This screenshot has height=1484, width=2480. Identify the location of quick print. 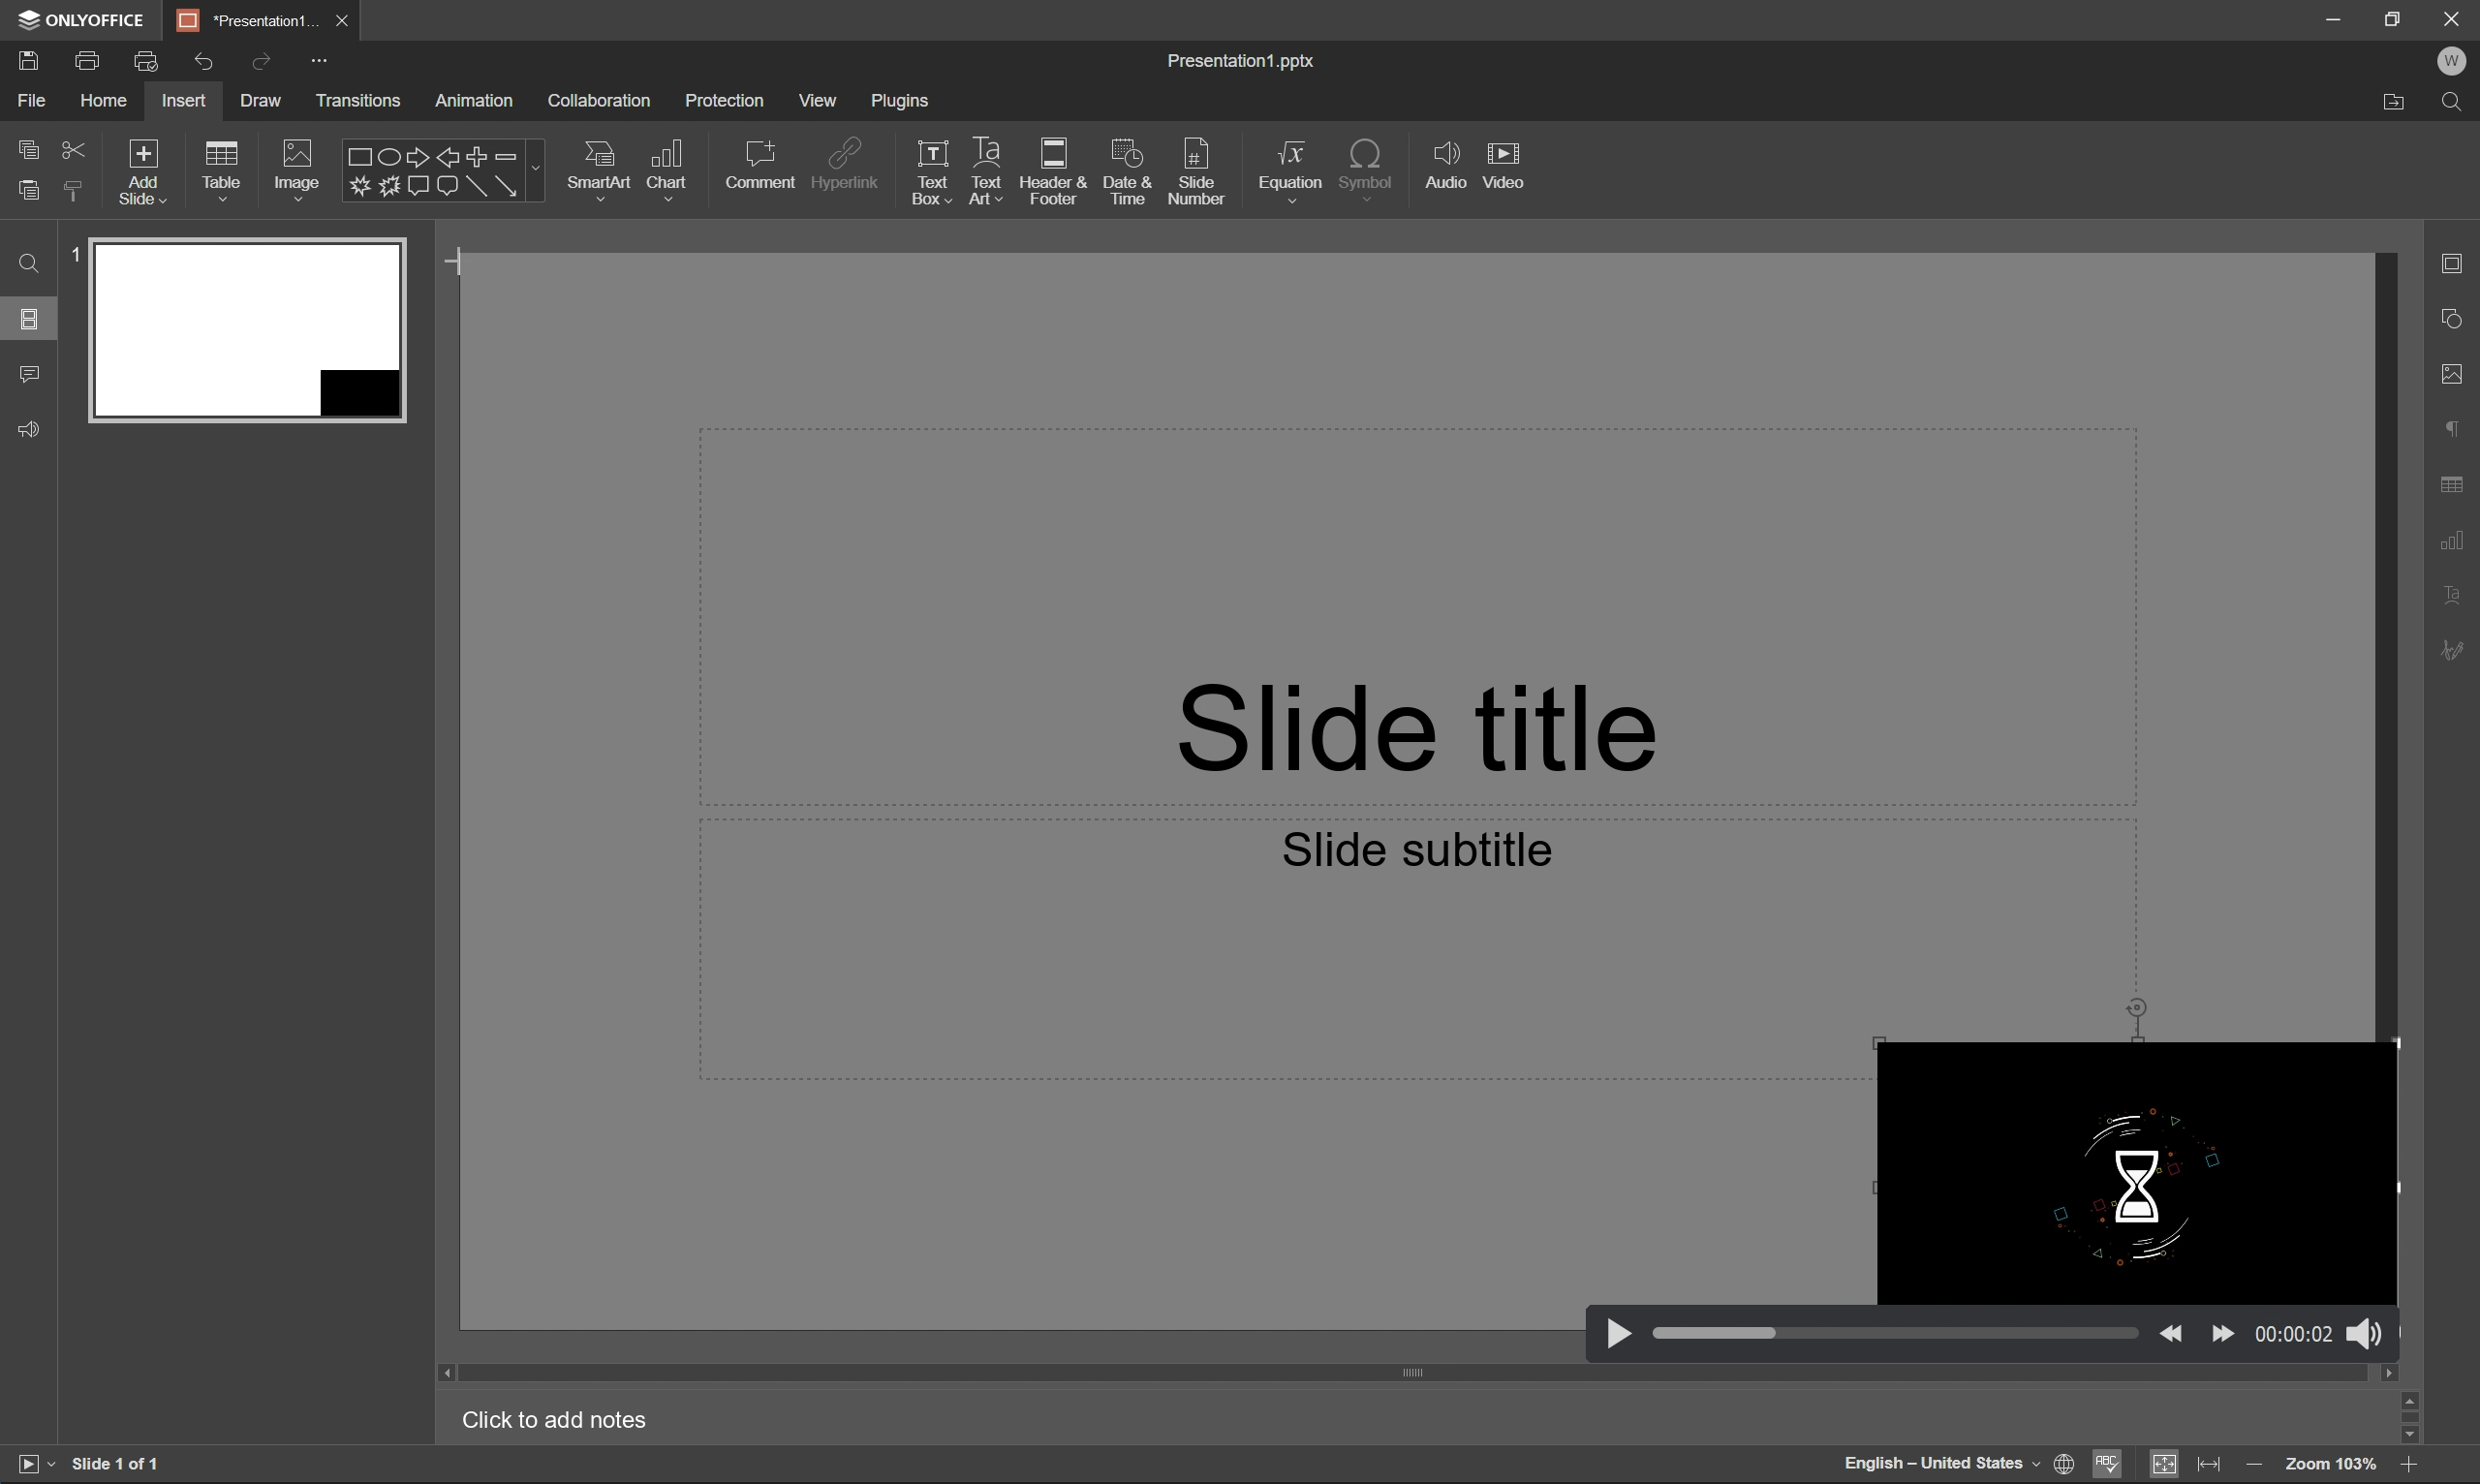
(144, 57).